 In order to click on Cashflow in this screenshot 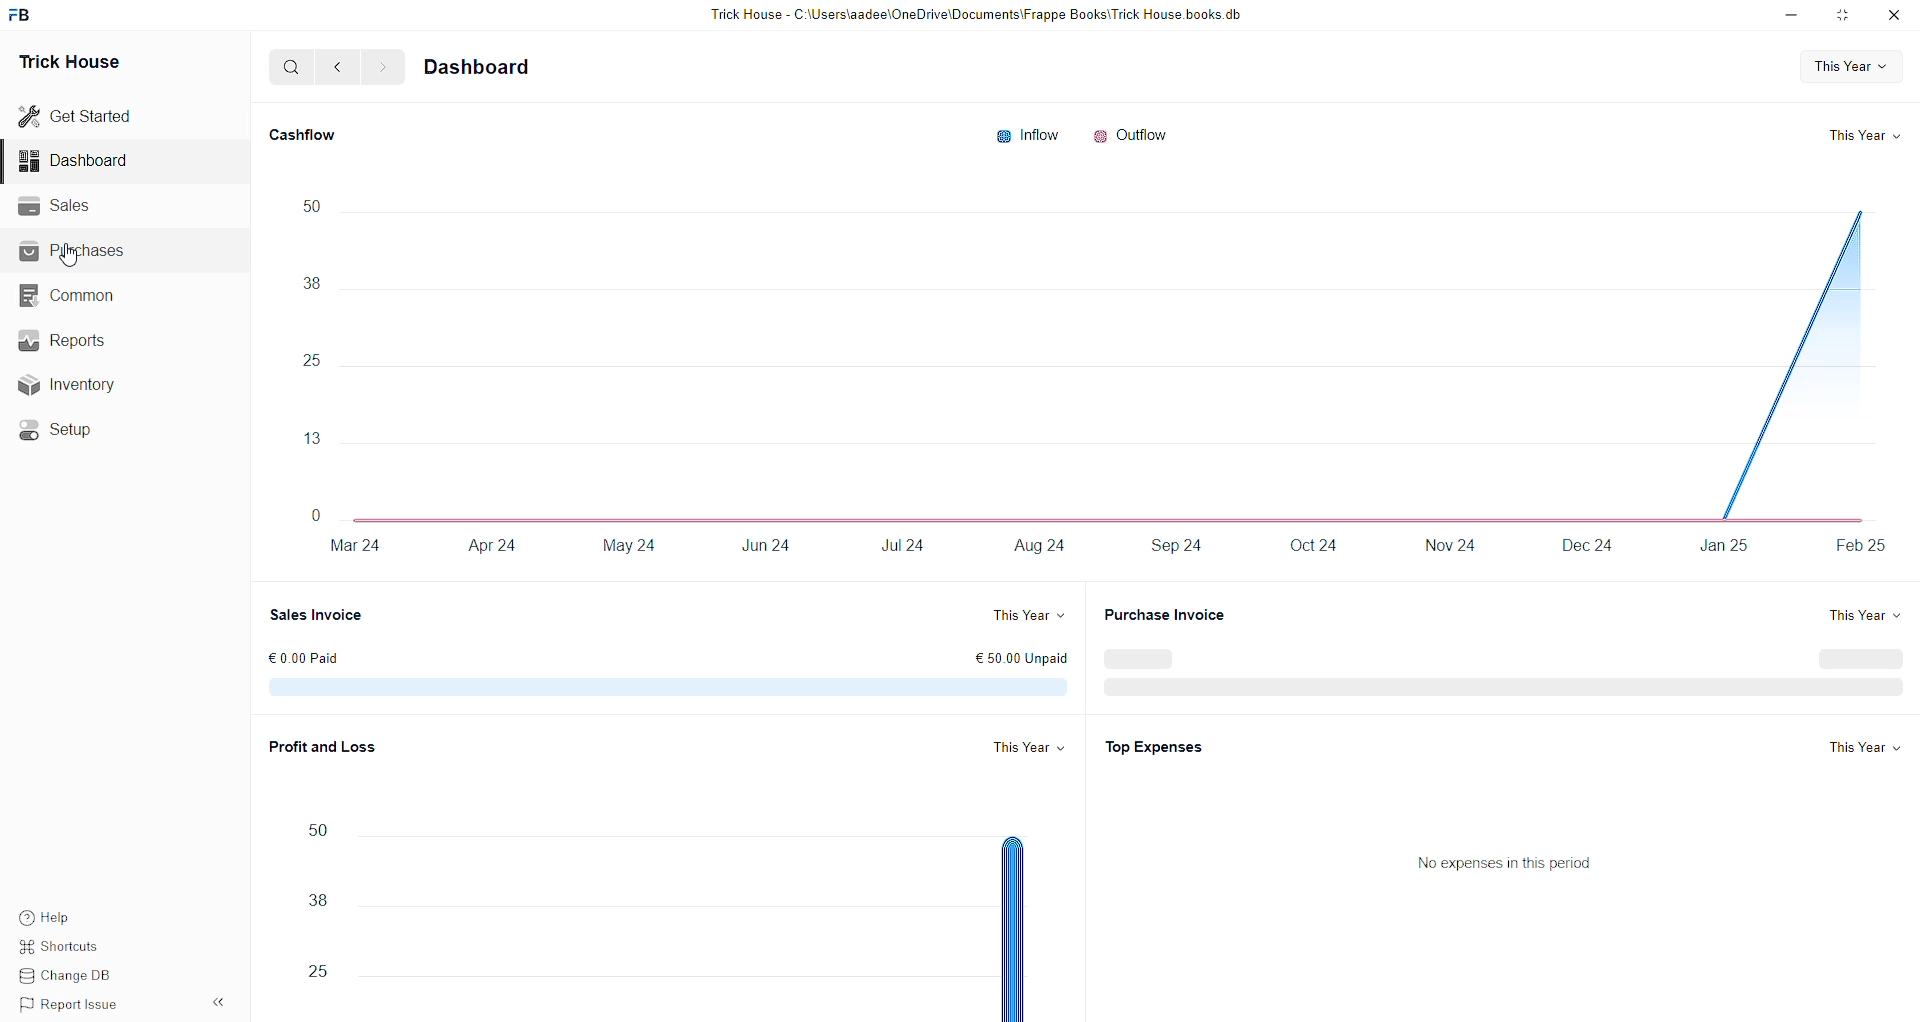, I will do `click(307, 131)`.